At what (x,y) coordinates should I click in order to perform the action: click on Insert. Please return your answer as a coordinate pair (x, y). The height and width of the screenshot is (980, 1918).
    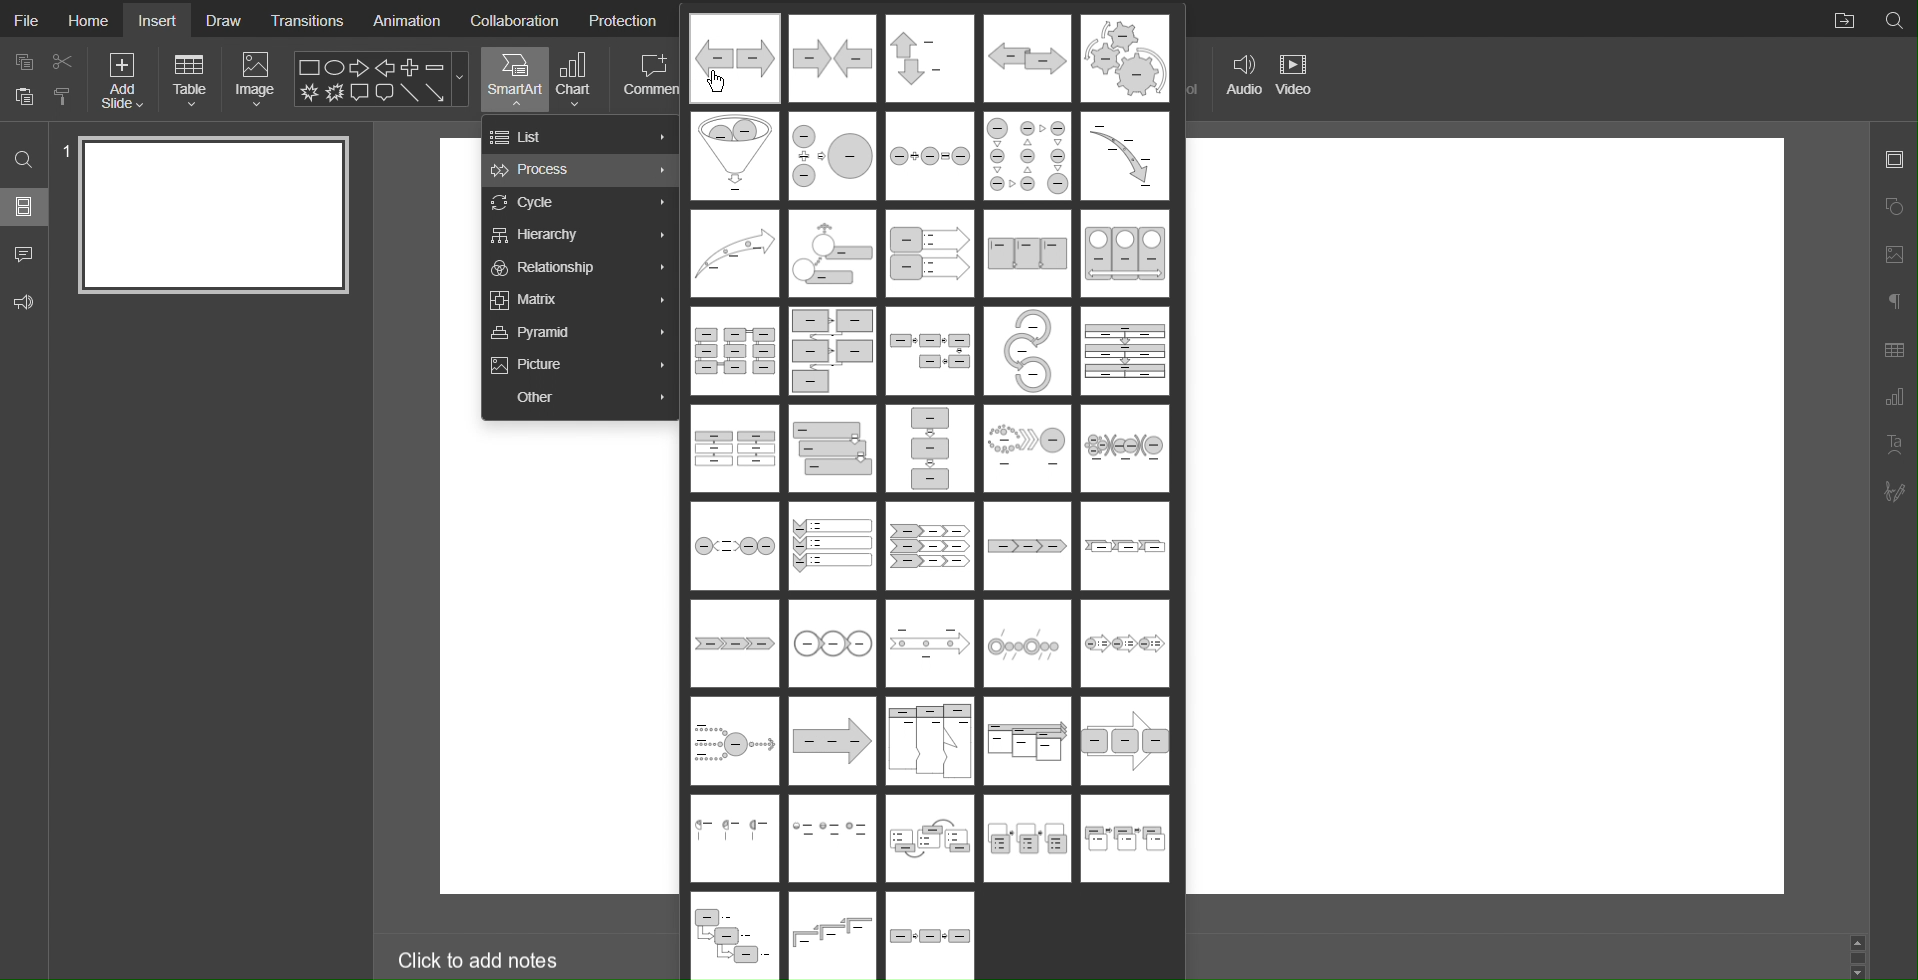
    Looking at the image, I should click on (160, 20).